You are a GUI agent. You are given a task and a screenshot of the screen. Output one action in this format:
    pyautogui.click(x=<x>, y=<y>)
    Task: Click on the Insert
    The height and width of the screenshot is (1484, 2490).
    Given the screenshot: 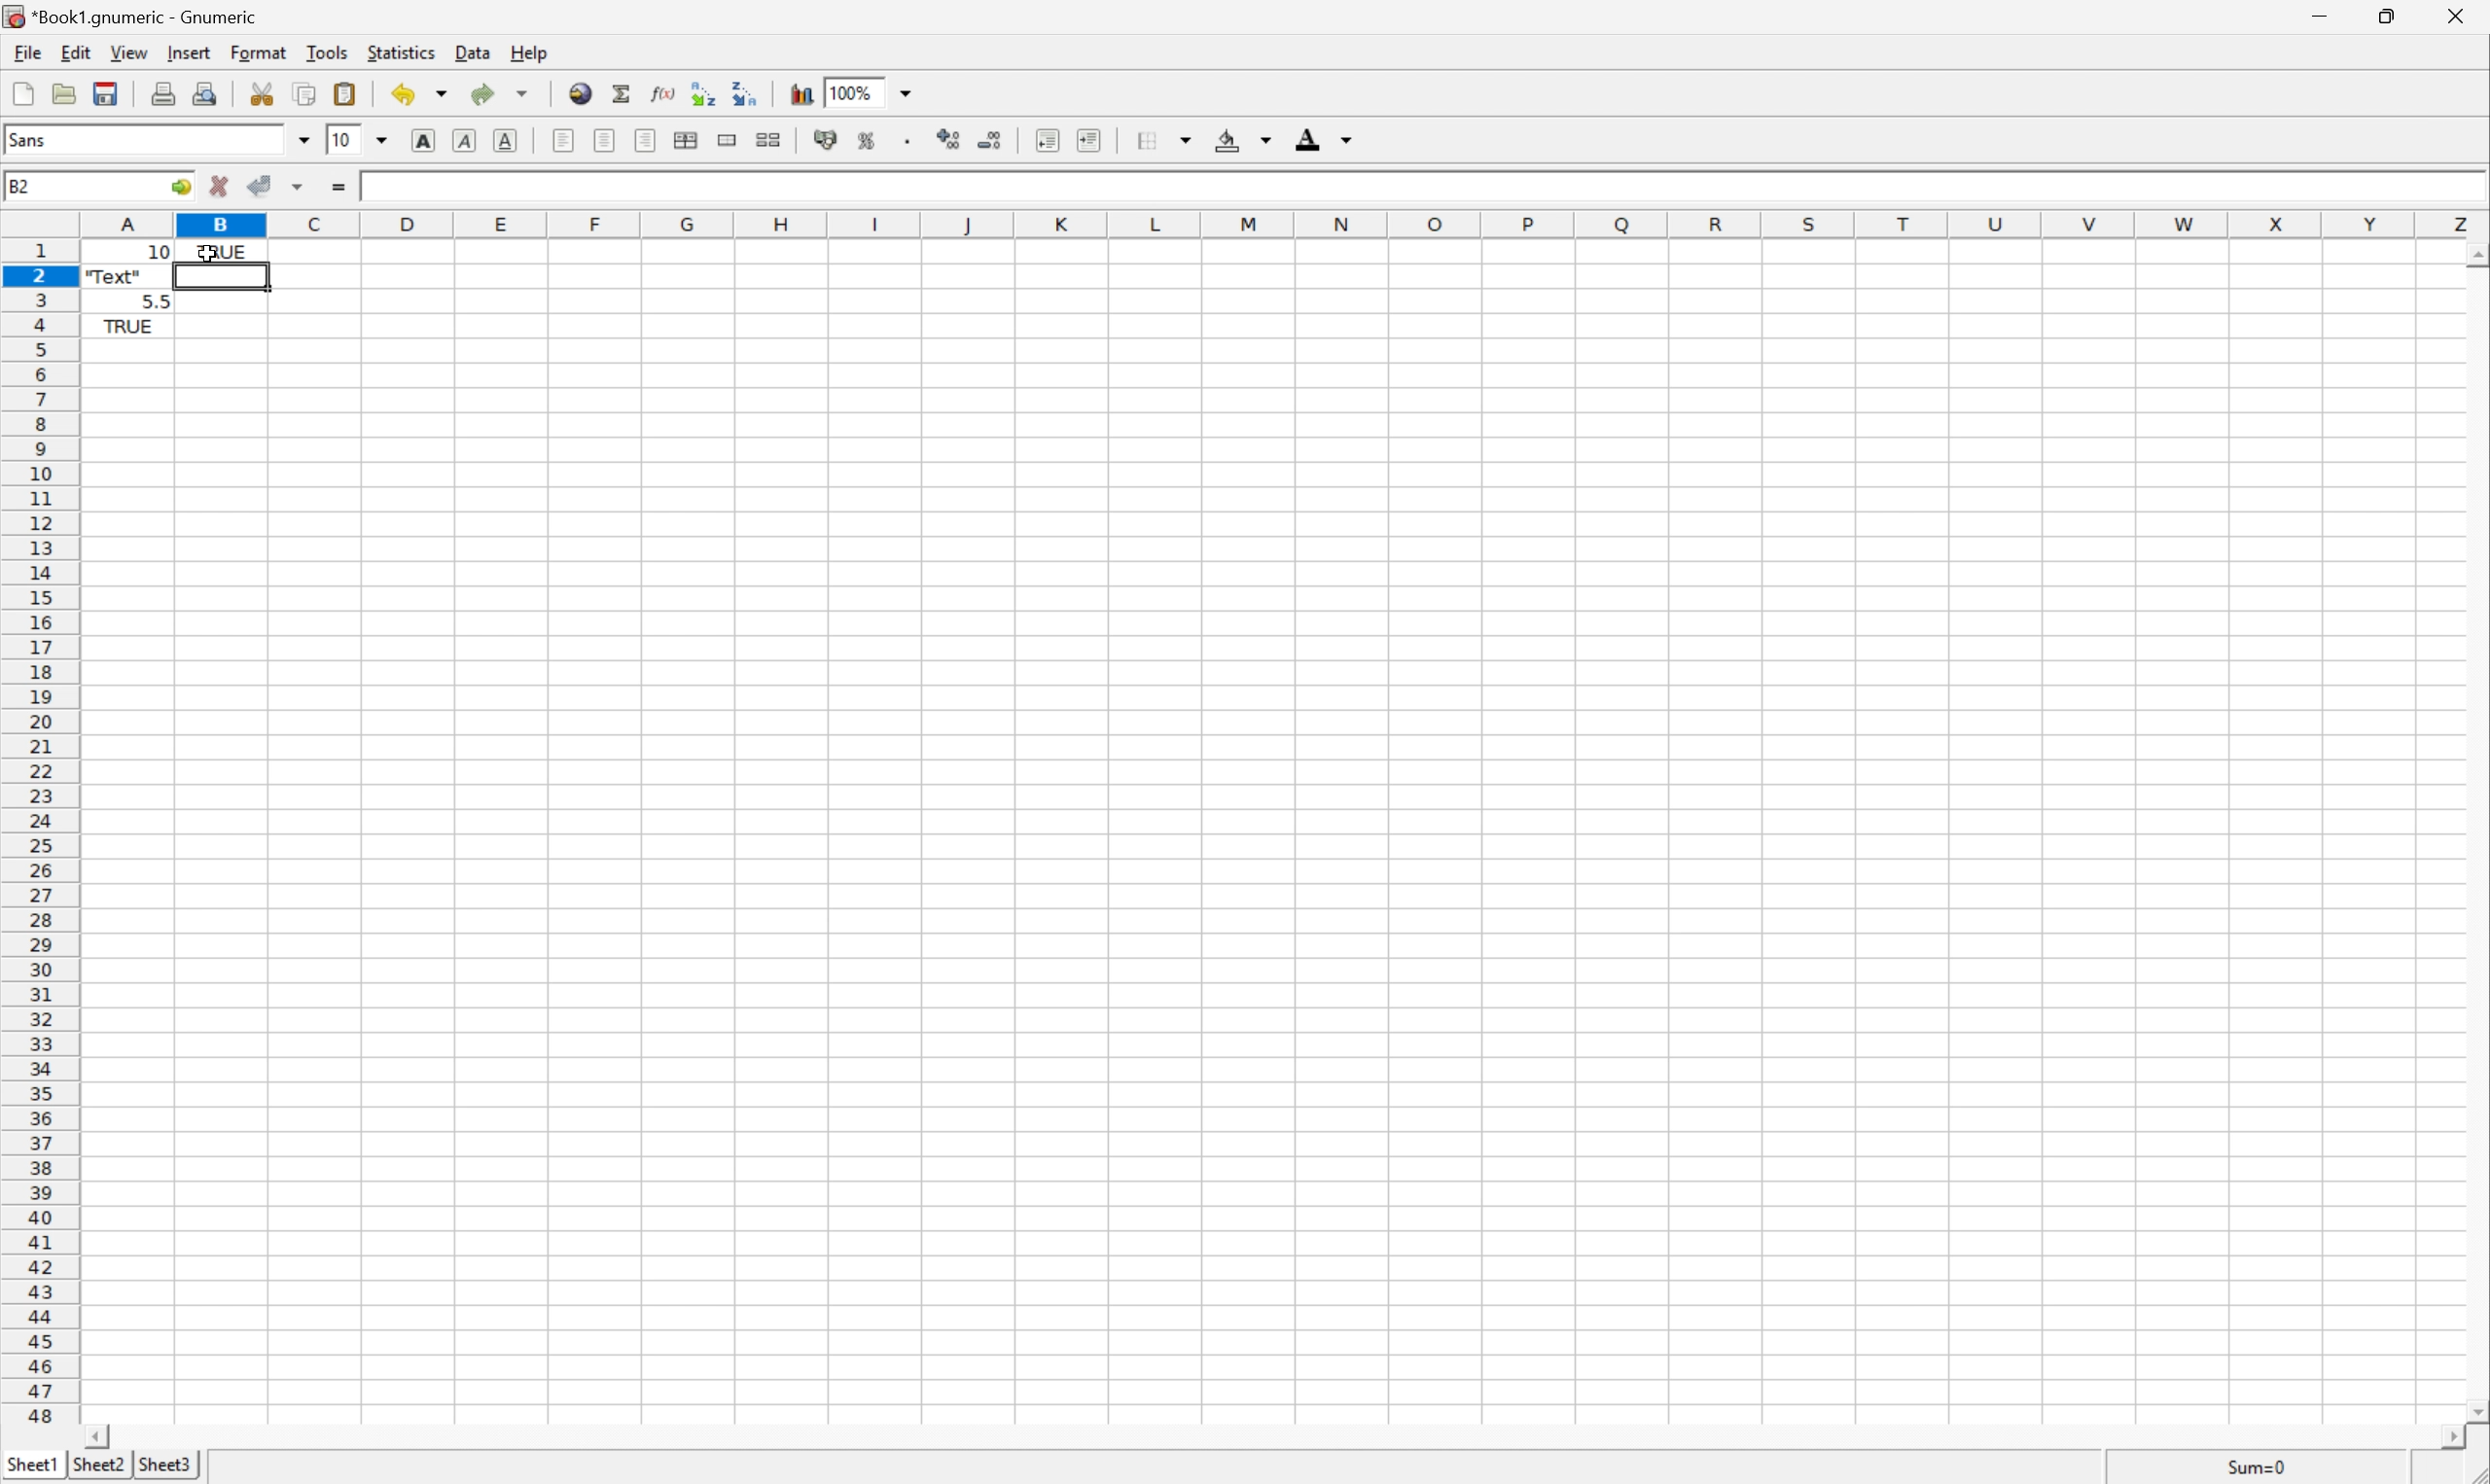 What is the action you would take?
    pyautogui.click(x=187, y=51)
    